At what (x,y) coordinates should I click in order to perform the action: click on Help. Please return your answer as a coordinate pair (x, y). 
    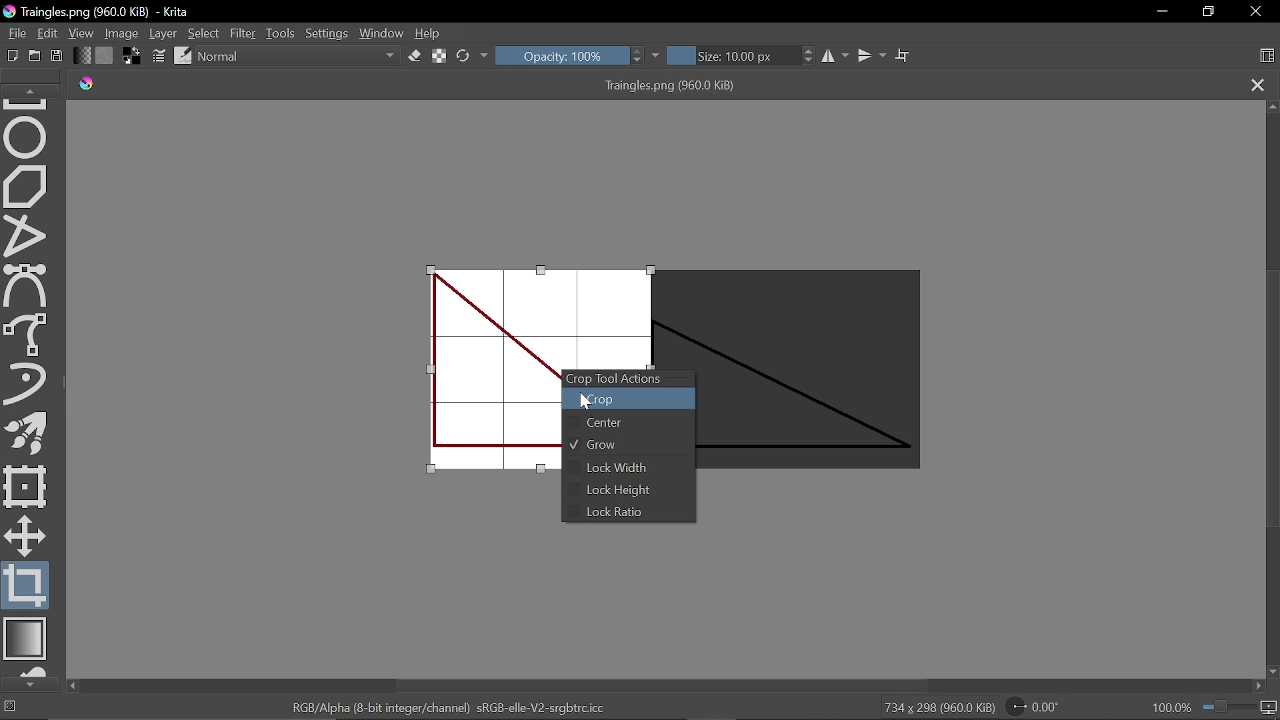
    Looking at the image, I should click on (430, 34).